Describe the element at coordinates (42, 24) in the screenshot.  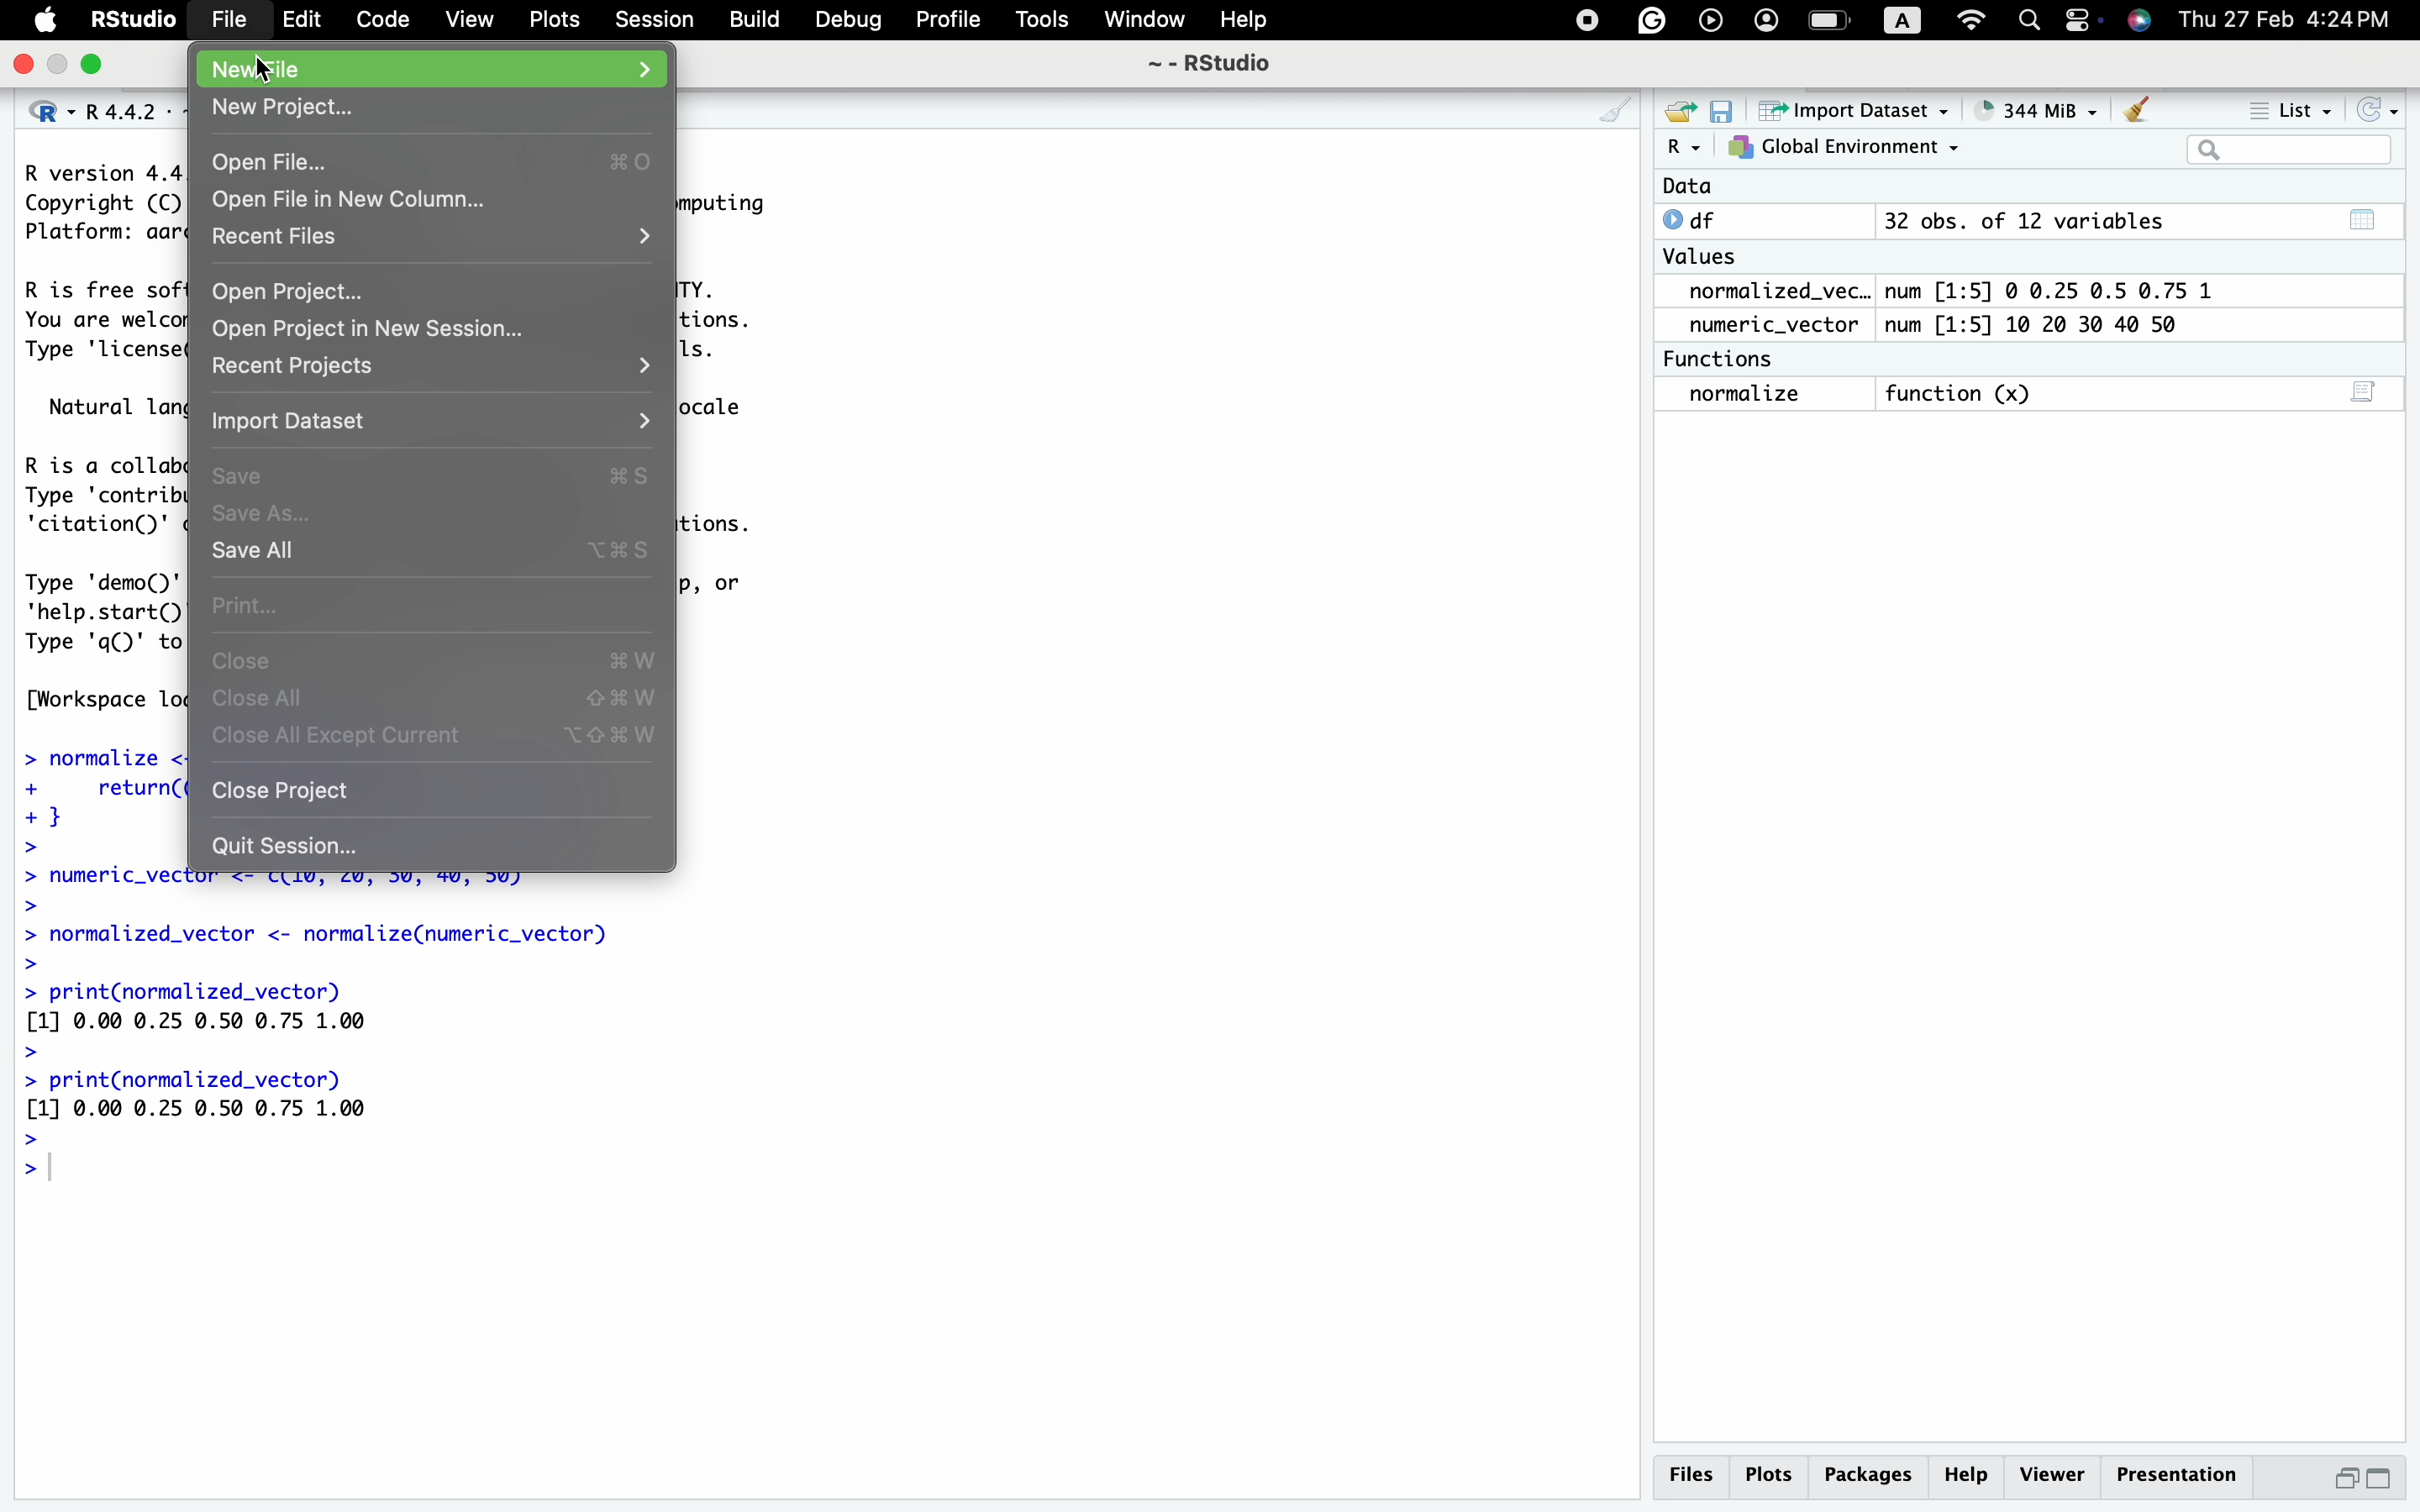
I see `Apple icon` at that location.